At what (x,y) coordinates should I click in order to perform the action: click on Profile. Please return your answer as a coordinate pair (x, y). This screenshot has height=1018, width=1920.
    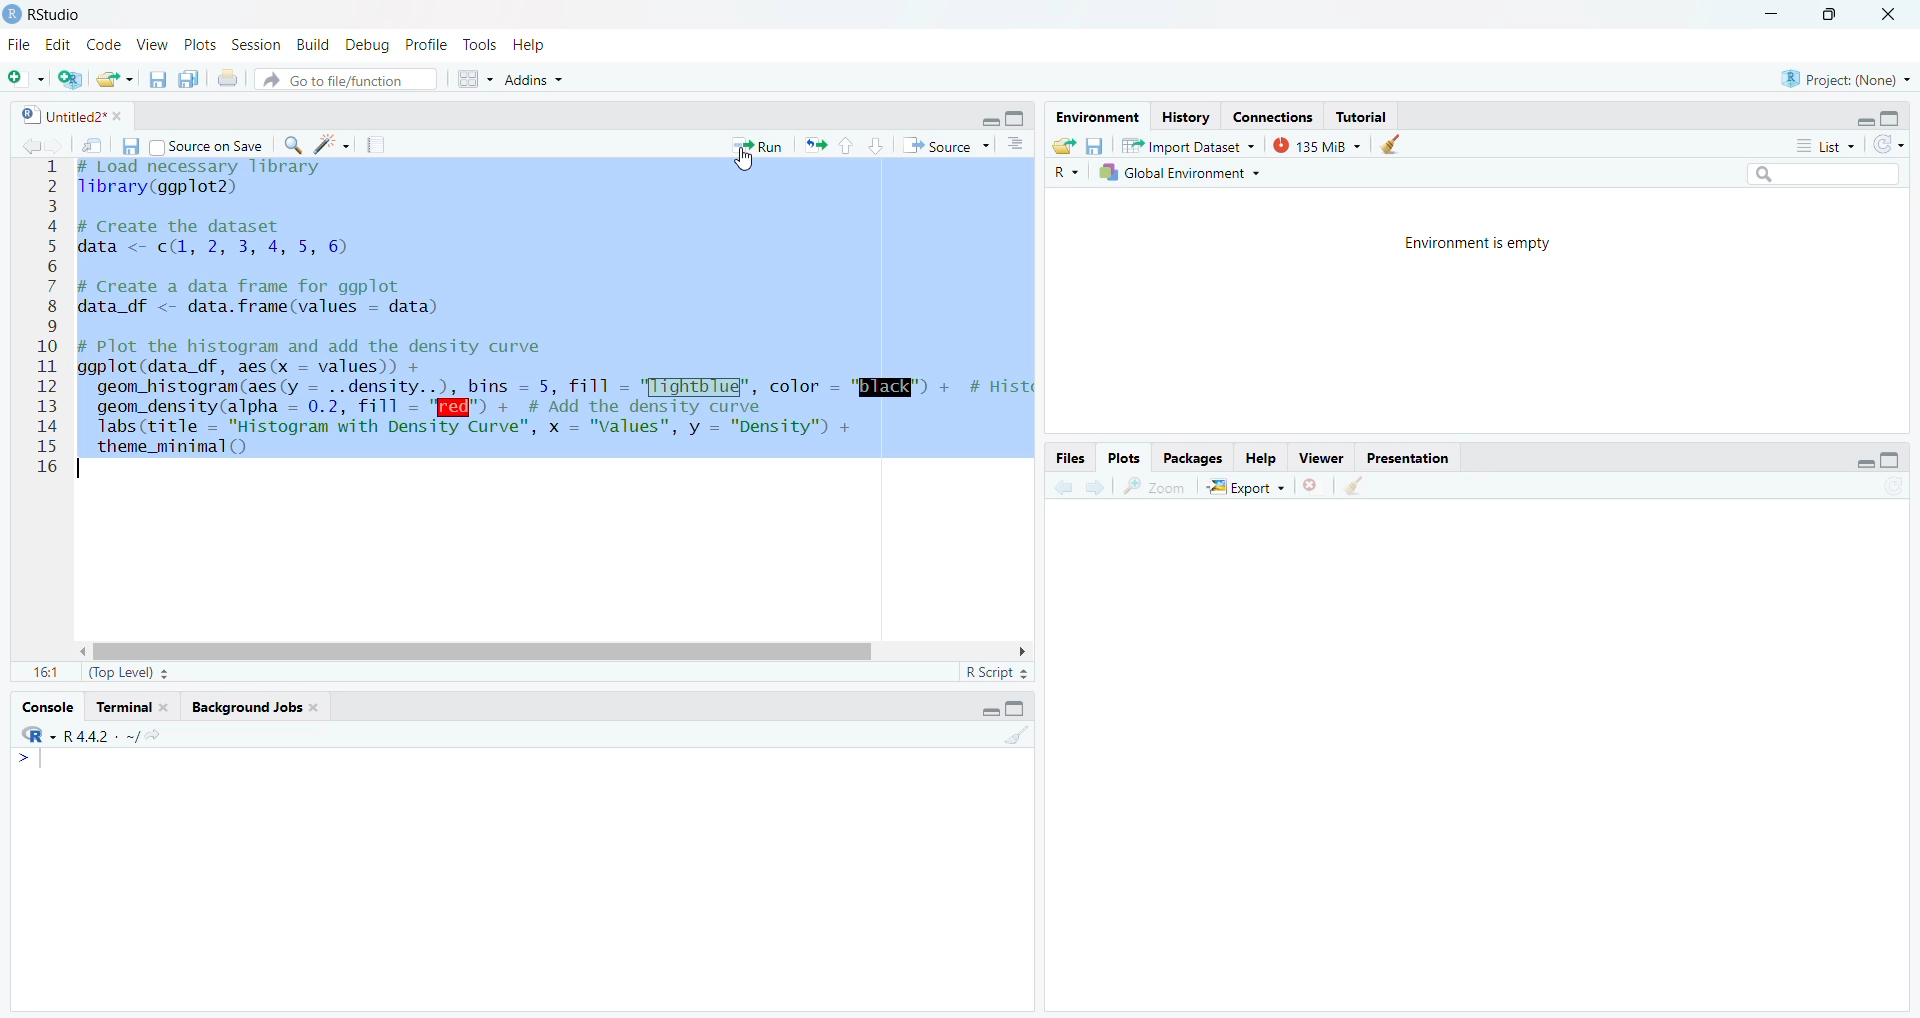
    Looking at the image, I should click on (424, 44).